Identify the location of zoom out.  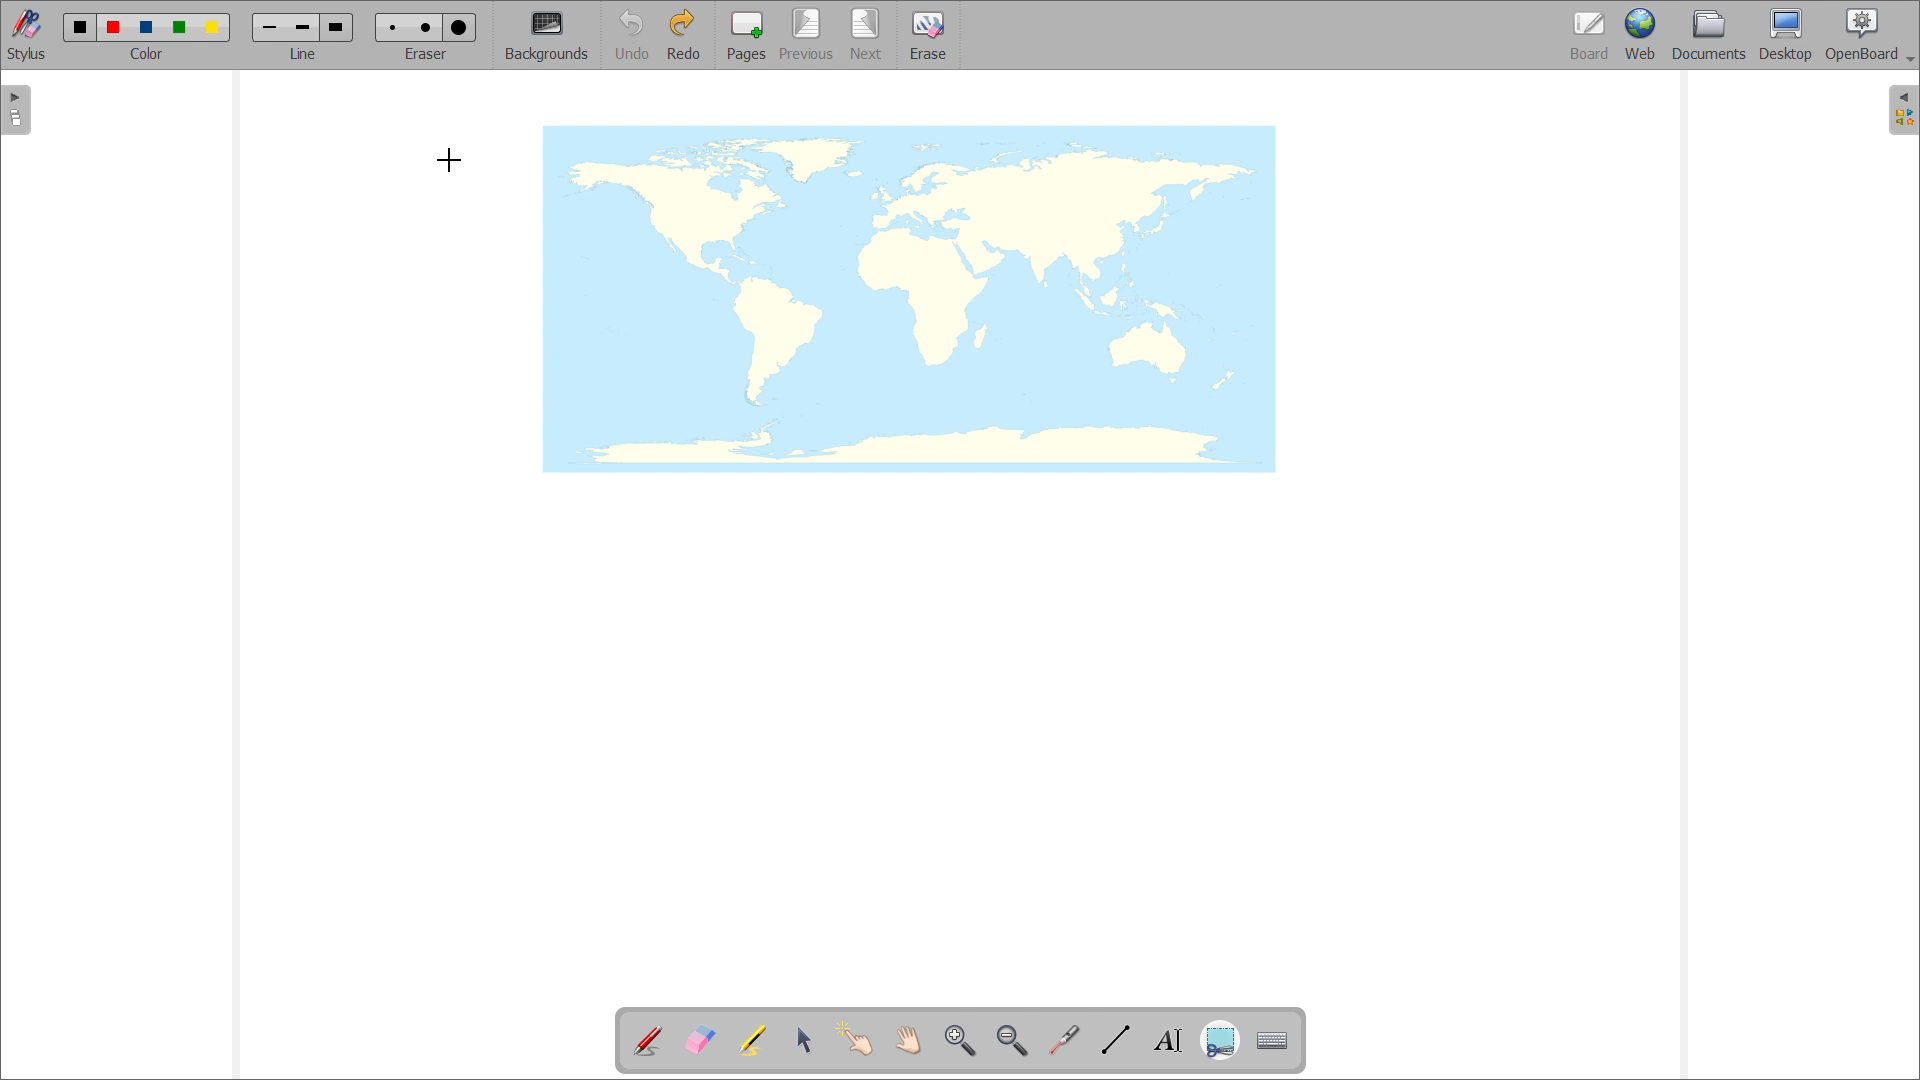
(1011, 1040).